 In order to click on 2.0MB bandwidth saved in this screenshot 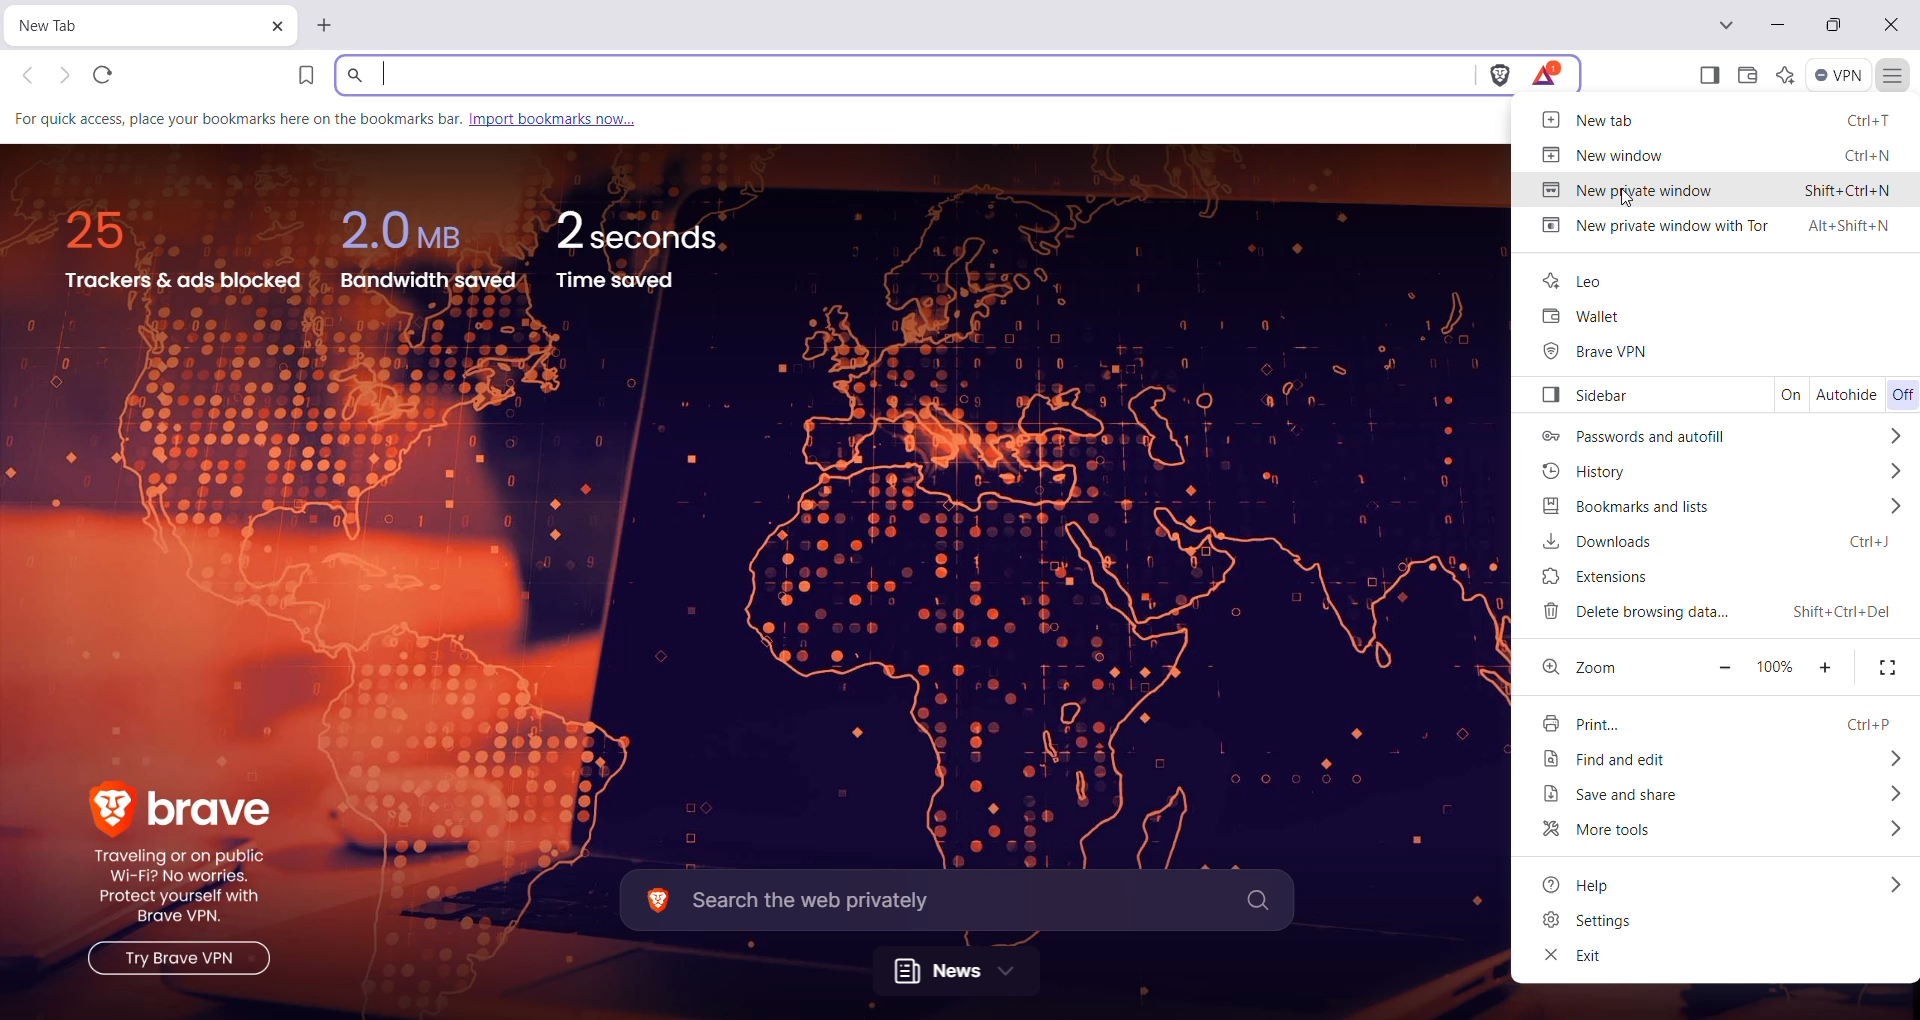, I will do `click(428, 251)`.